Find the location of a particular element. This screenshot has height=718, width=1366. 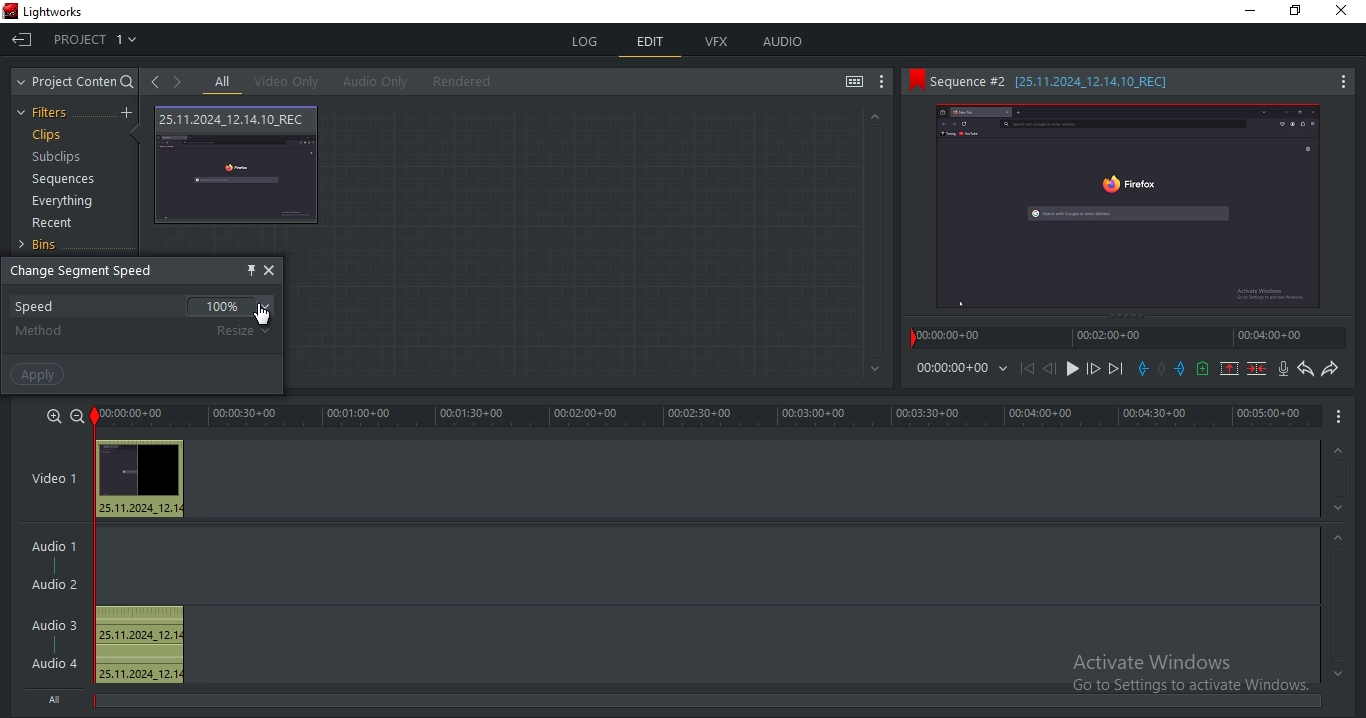

sequences is located at coordinates (64, 179).